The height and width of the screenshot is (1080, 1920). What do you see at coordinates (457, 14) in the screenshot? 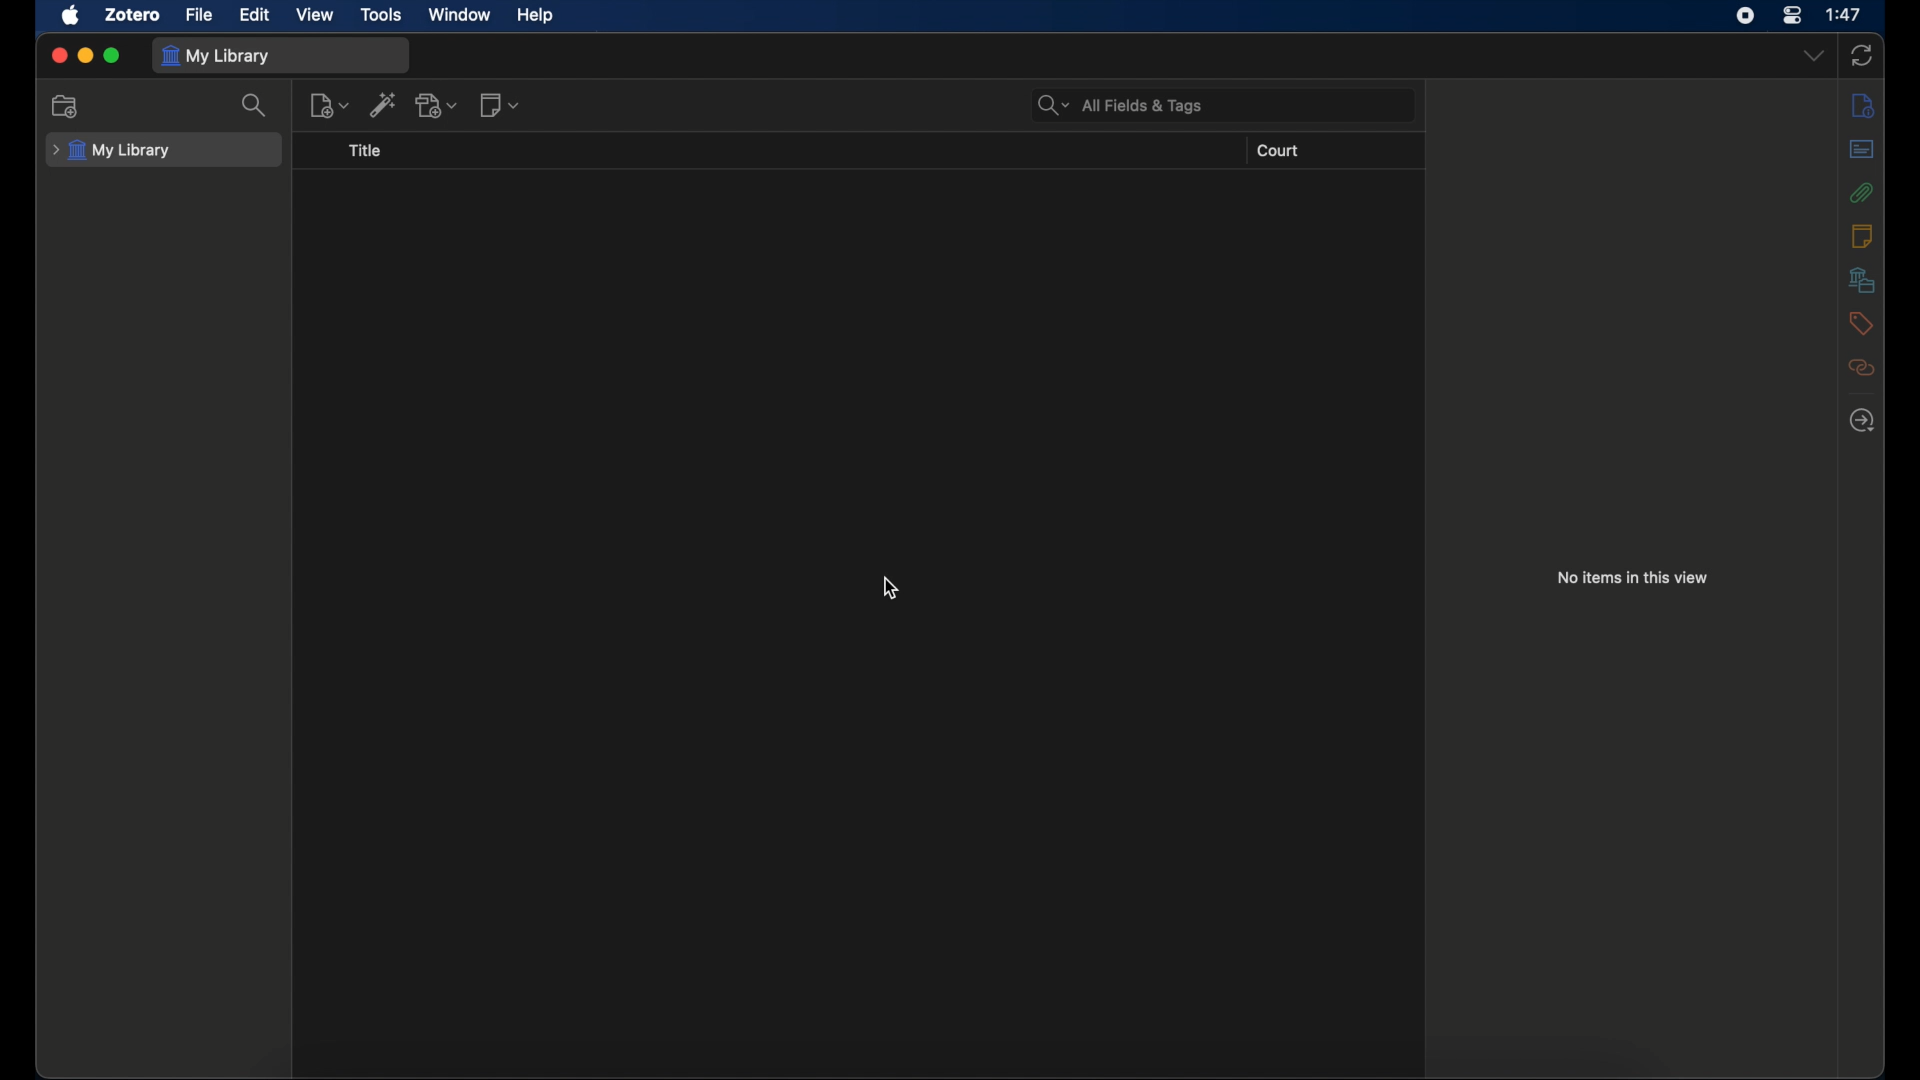
I see `window` at bounding box center [457, 14].